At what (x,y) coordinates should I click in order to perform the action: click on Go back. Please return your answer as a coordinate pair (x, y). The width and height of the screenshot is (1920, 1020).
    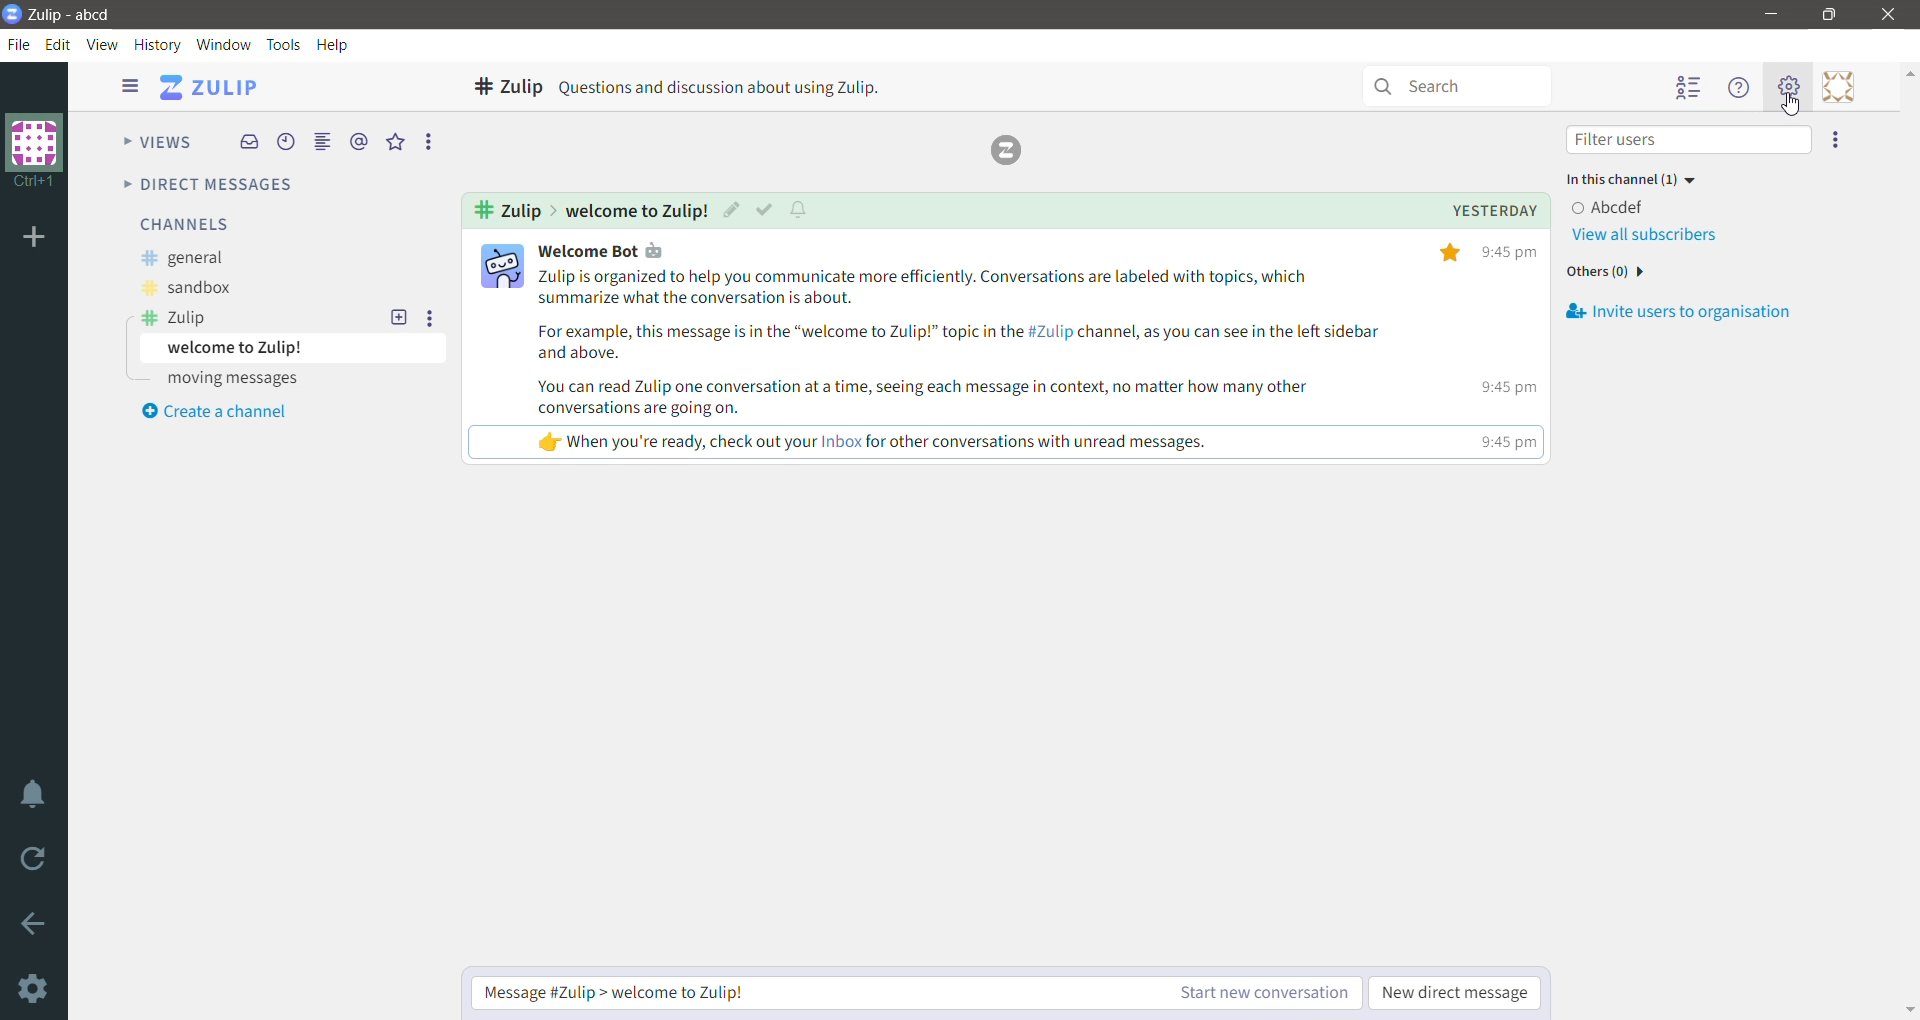
    Looking at the image, I should click on (35, 927).